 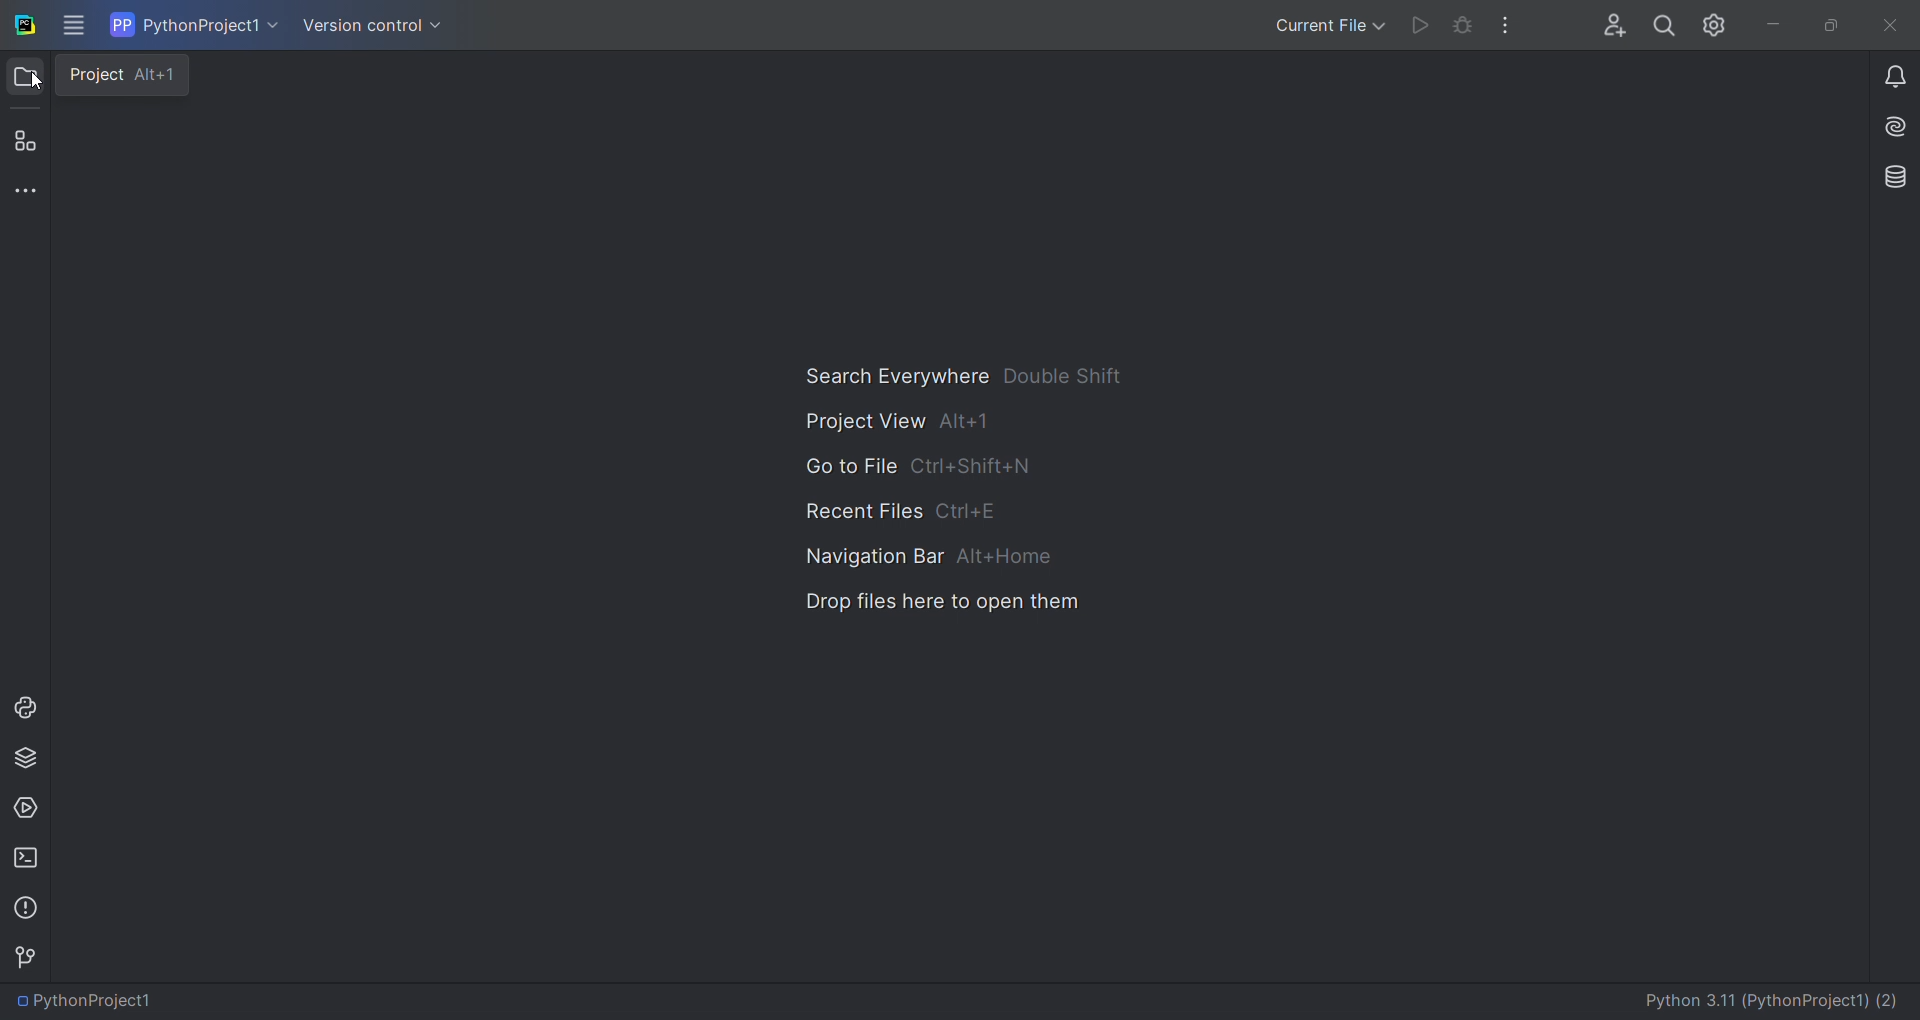 What do you see at coordinates (70, 27) in the screenshot?
I see `menu` at bounding box center [70, 27].